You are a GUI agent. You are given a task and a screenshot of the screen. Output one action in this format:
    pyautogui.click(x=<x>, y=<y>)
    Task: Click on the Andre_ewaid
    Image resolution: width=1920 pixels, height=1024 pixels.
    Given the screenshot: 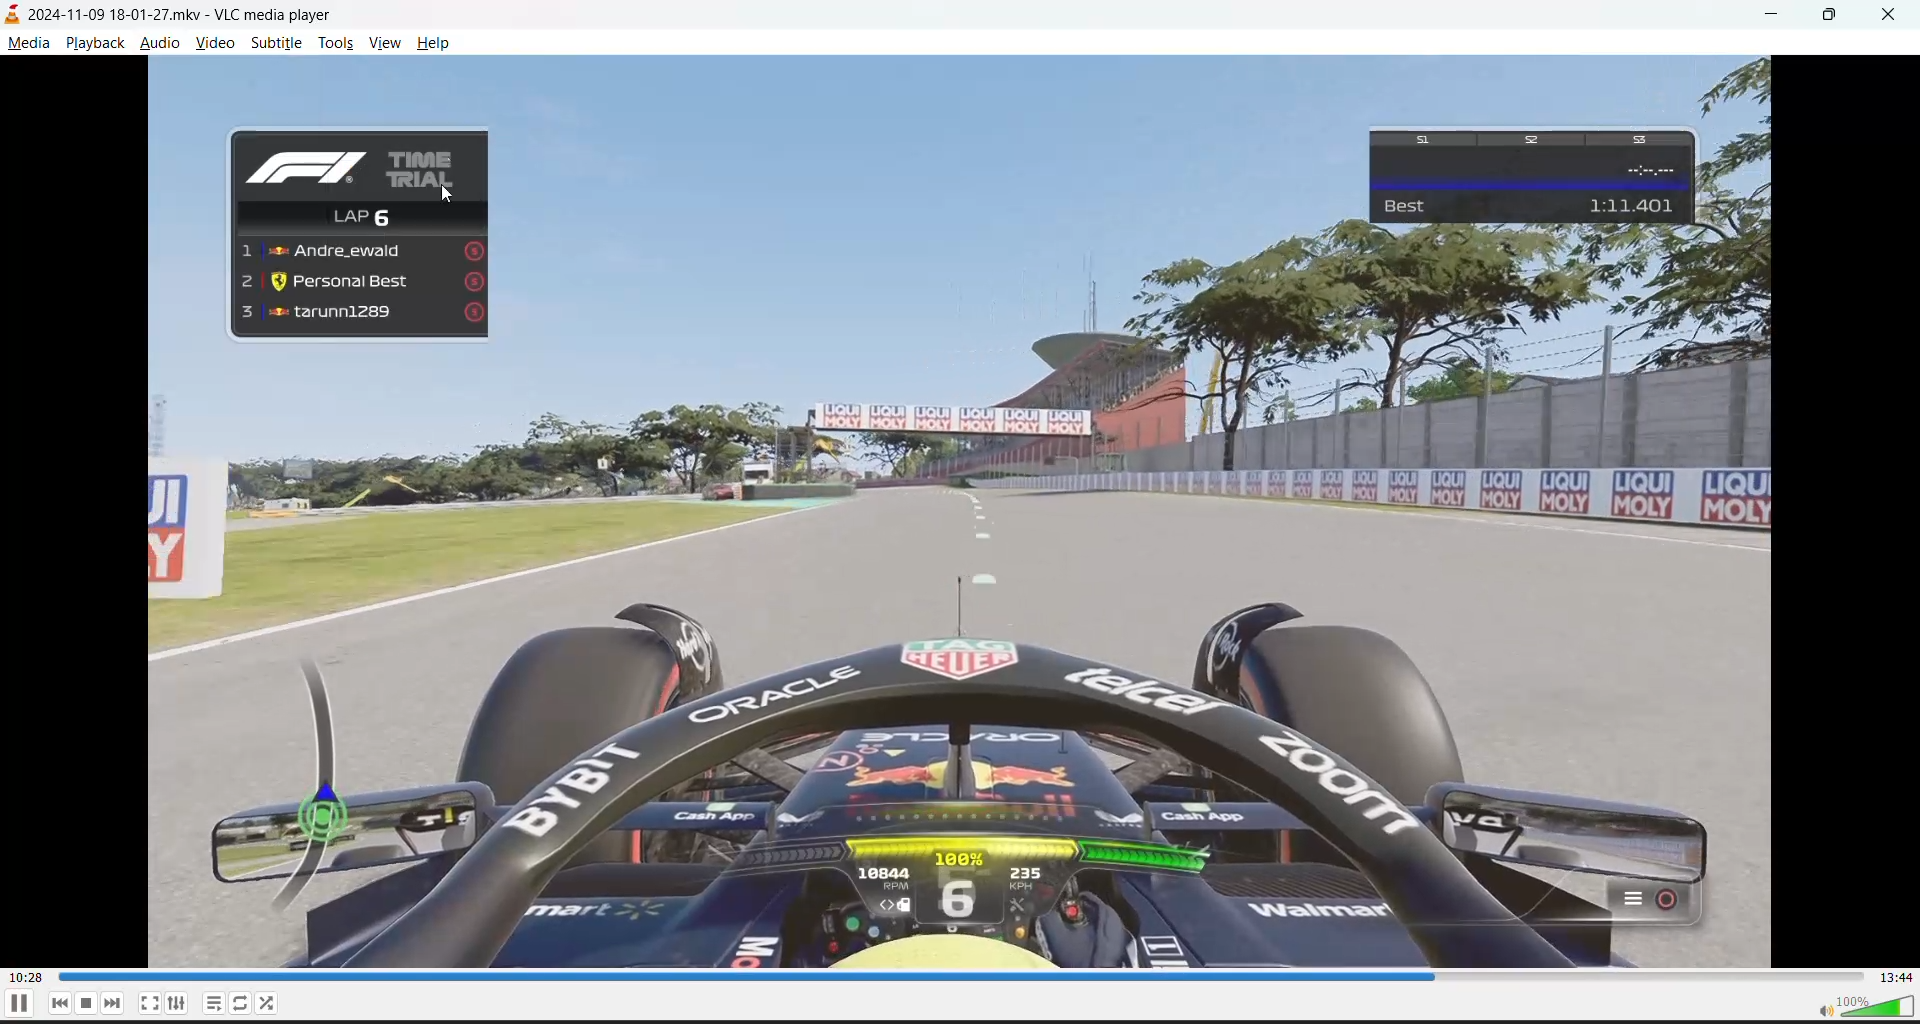 What is the action you would take?
    pyautogui.click(x=359, y=250)
    